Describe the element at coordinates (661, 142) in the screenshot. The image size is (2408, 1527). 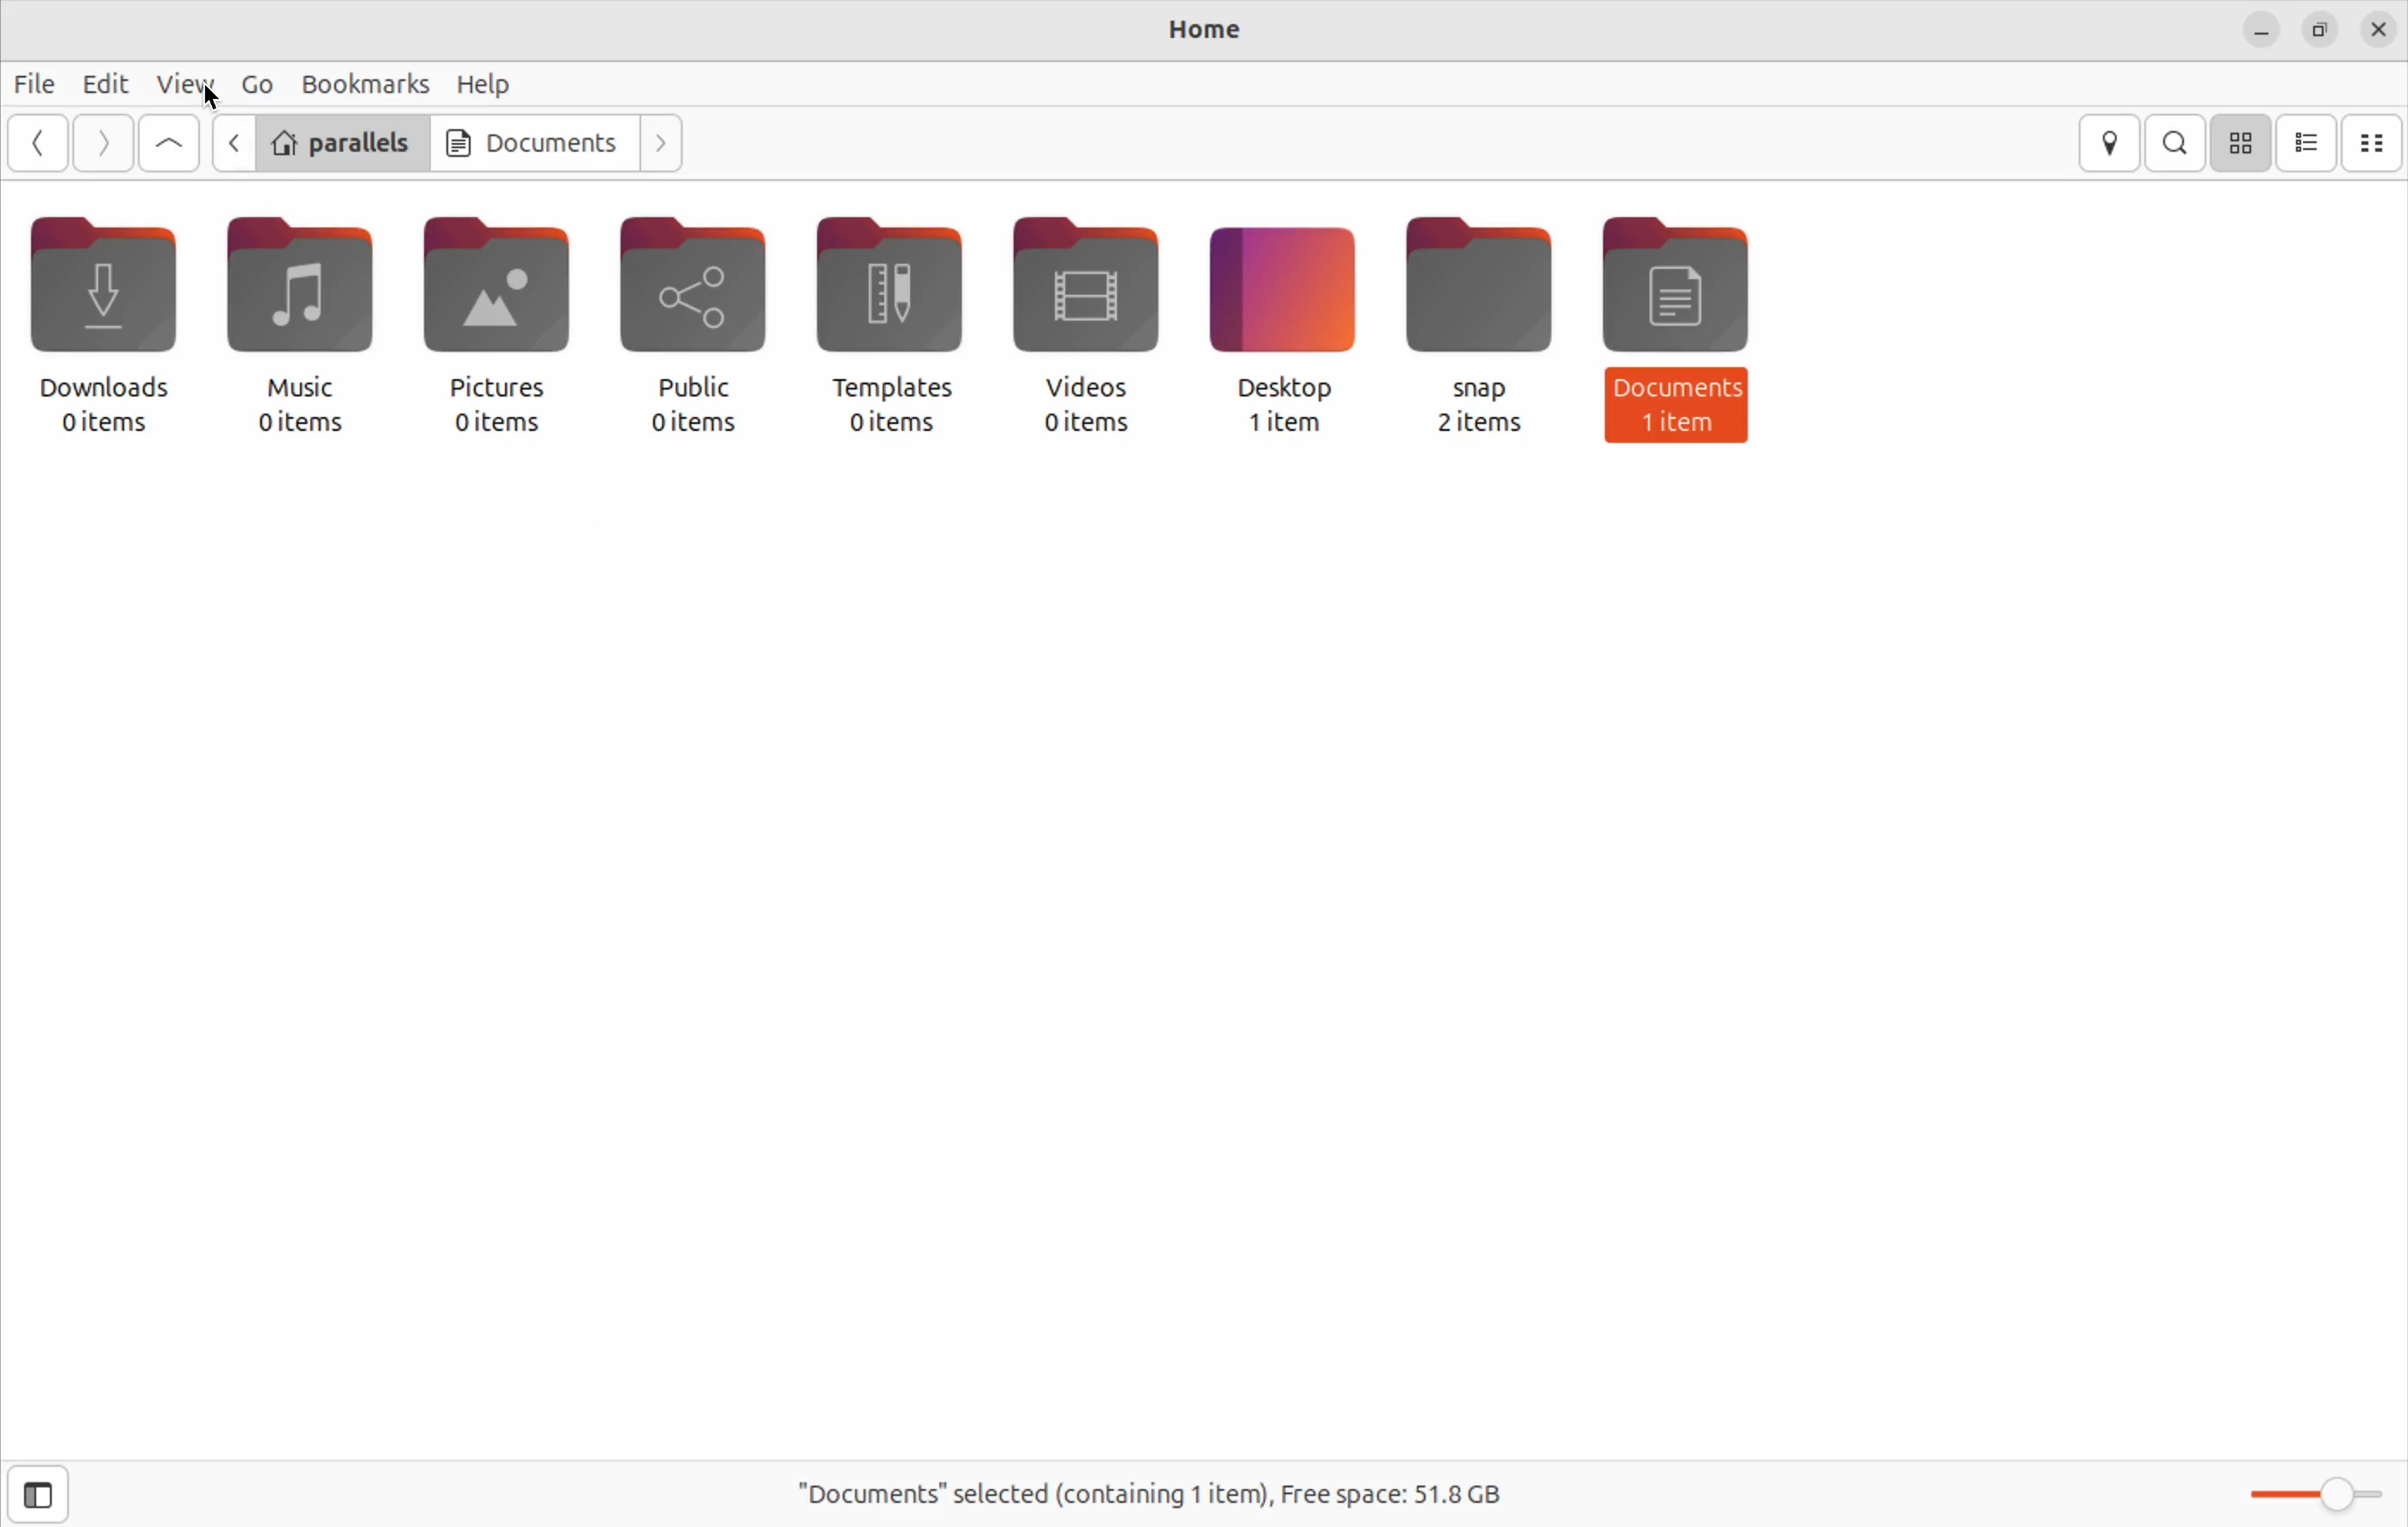
I see `next` at that location.